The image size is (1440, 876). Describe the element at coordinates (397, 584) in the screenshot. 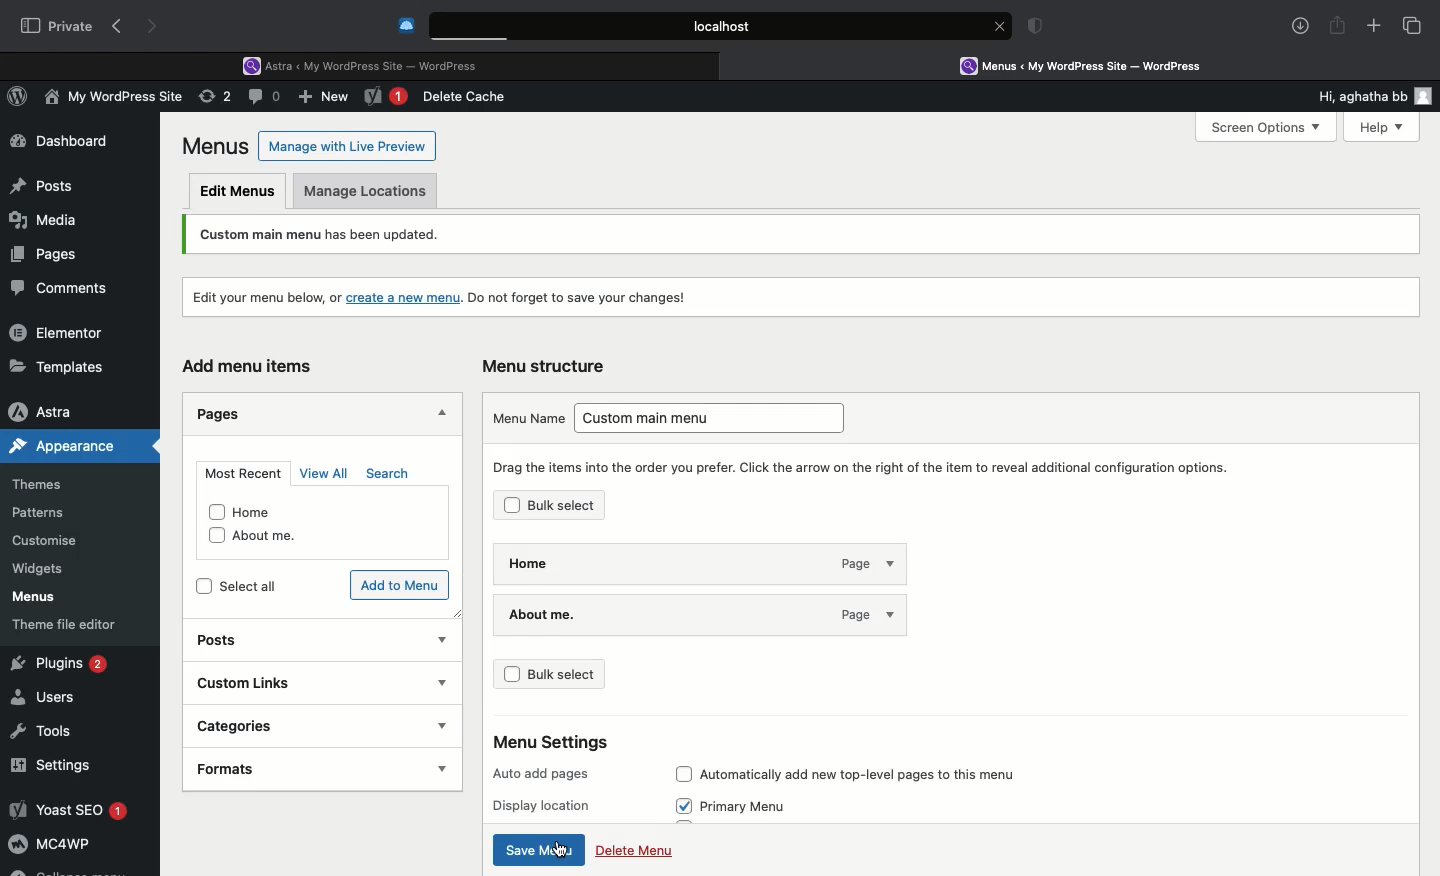

I see `Add to menu` at that location.